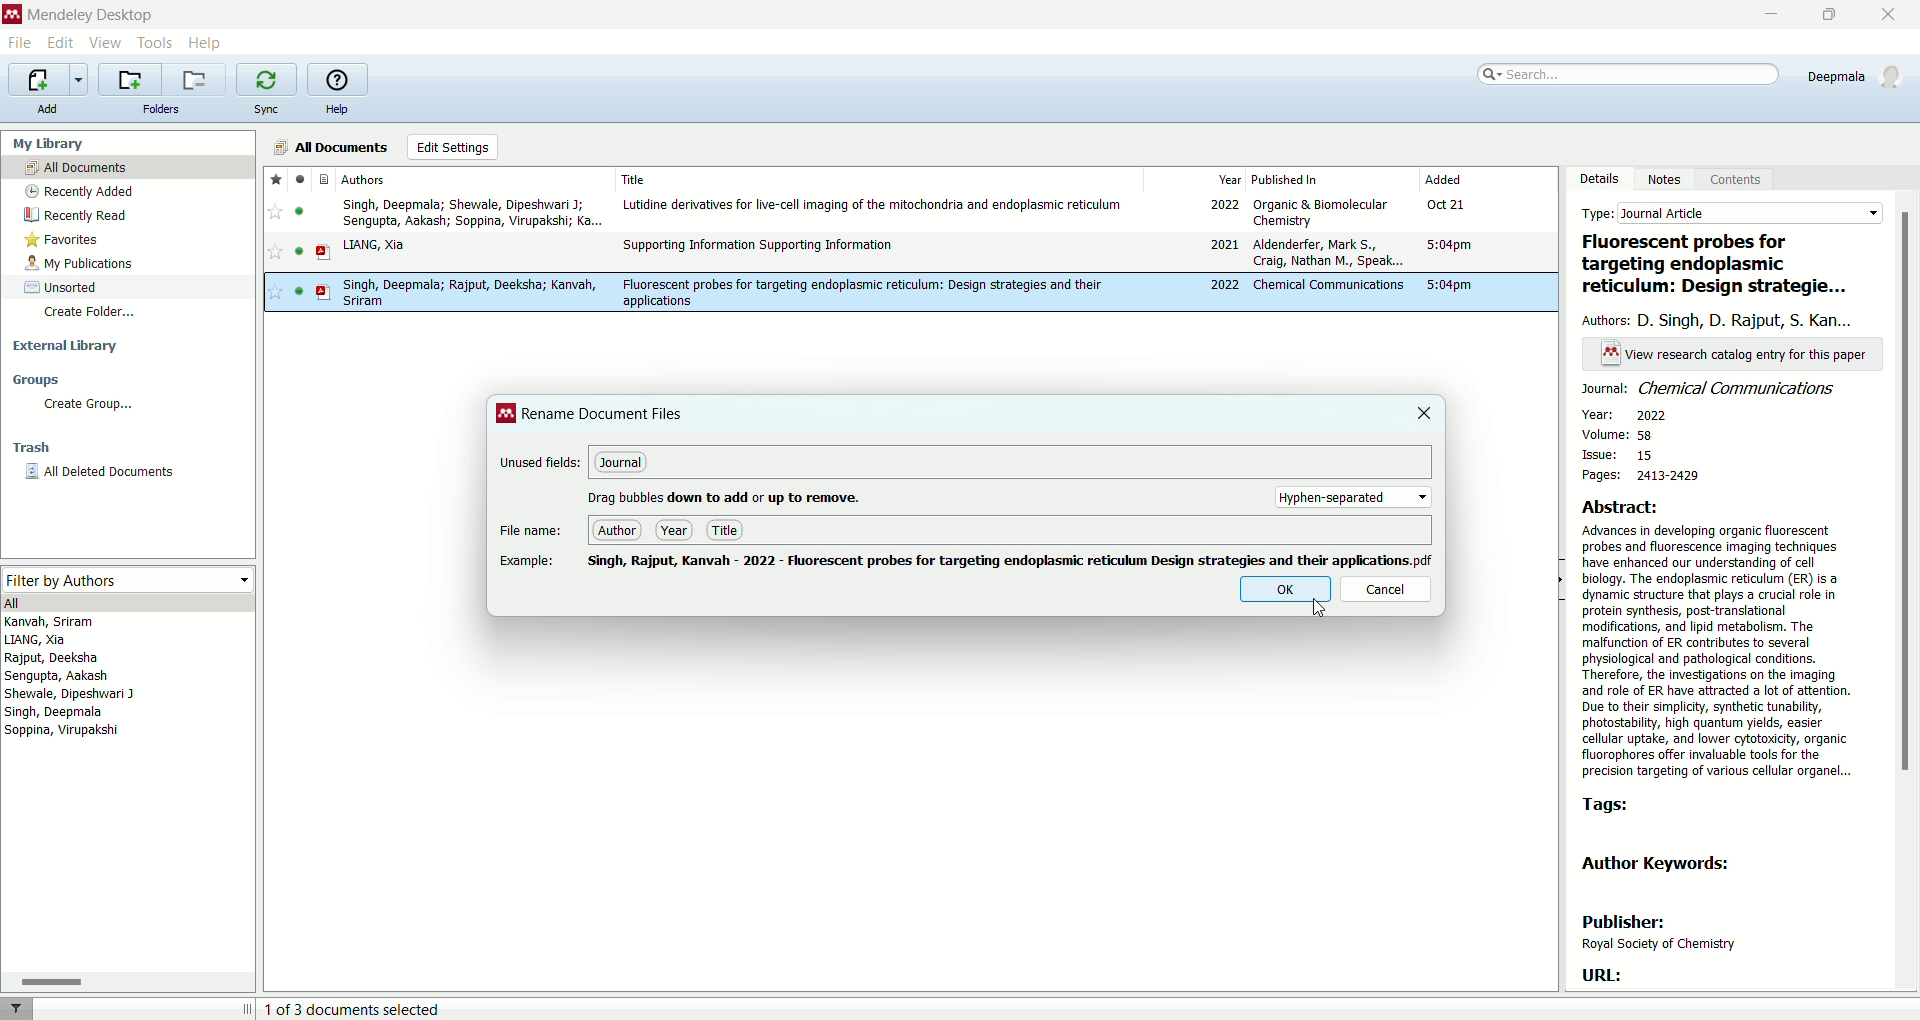  Describe the element at coordinates (1624, 414) in the screenshot. I see `year` at that location.